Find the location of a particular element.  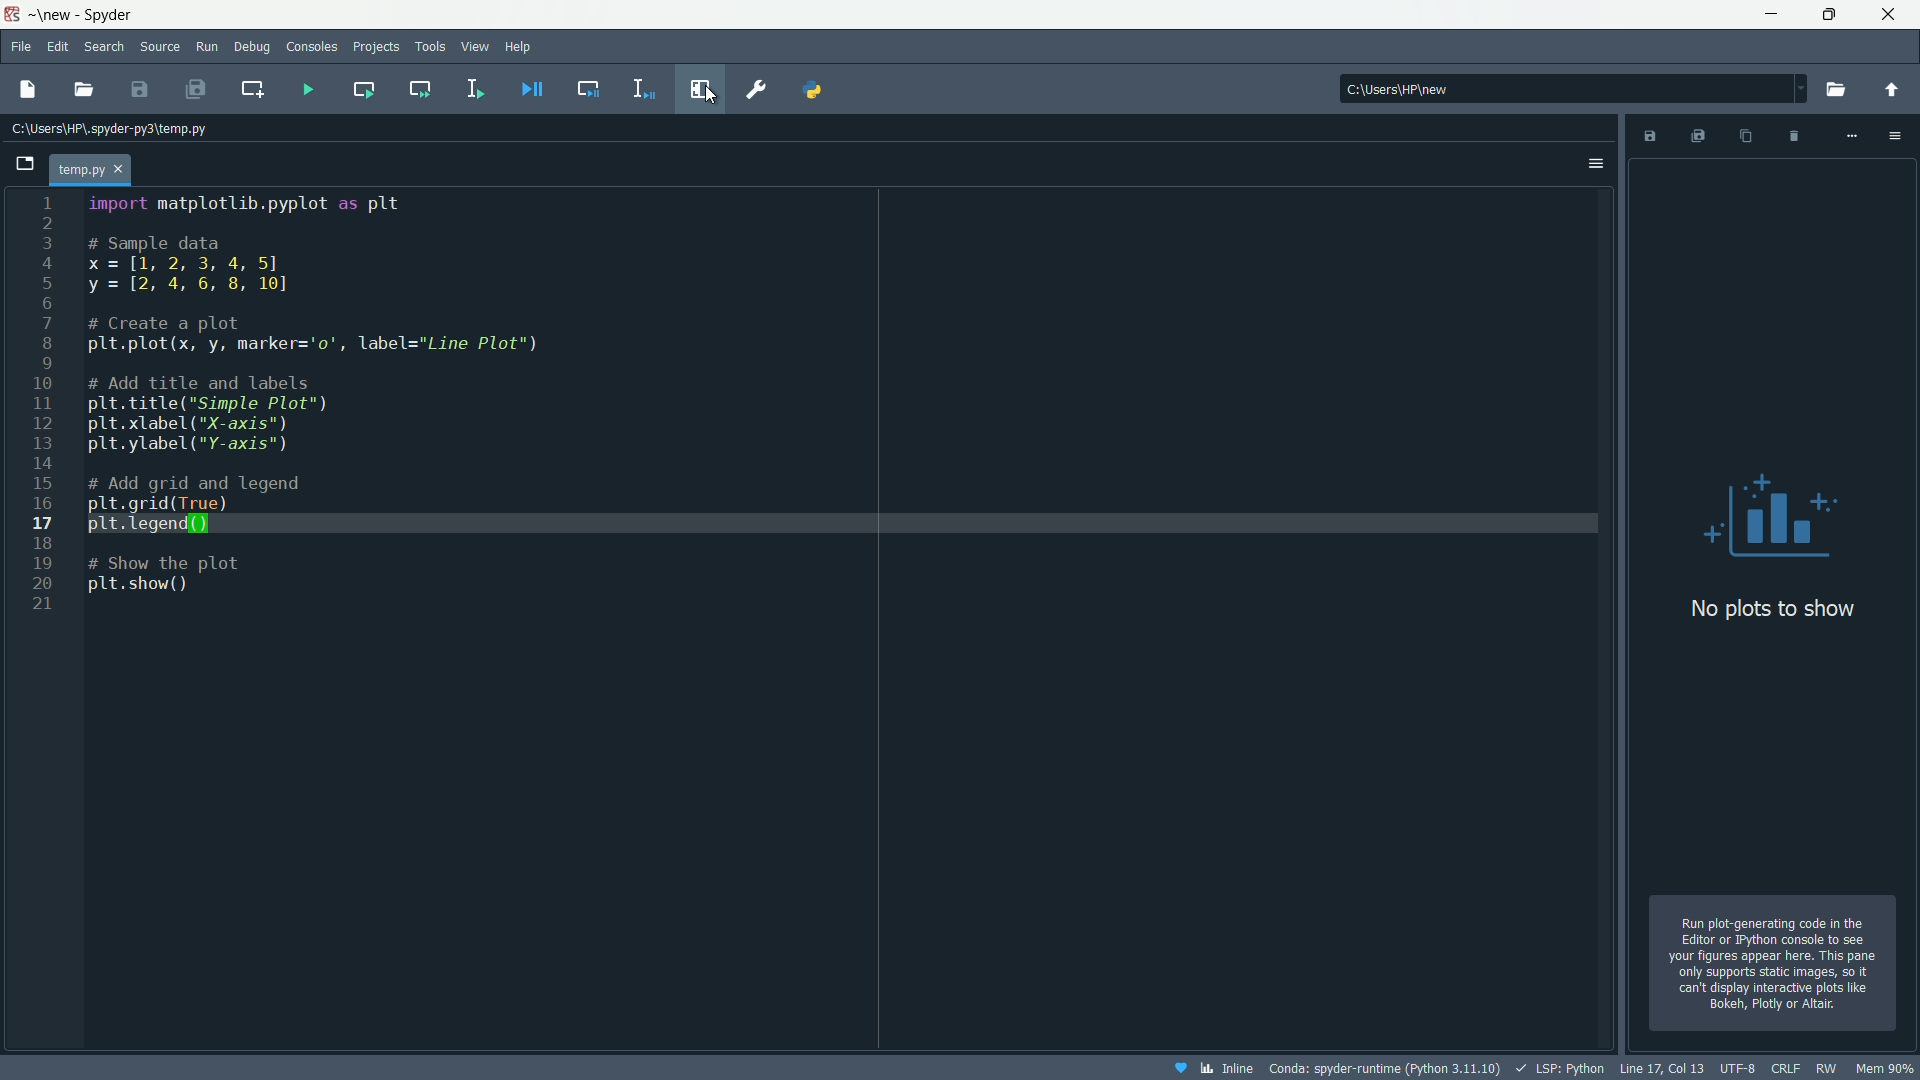

open file is located at coordinates (79, 90).